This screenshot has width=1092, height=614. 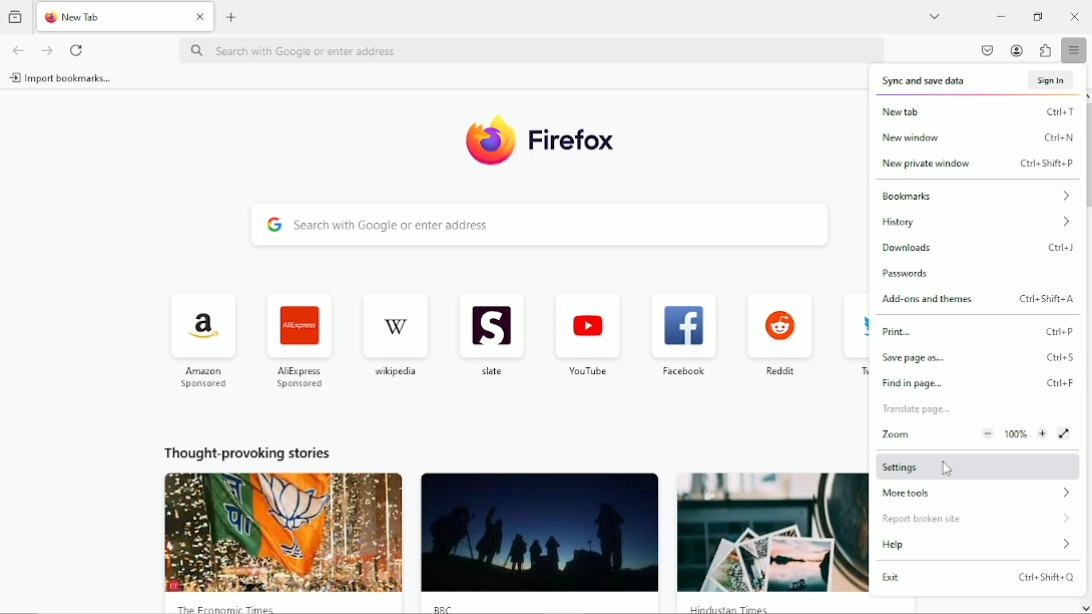 I want to click on translate page, so click(x=917, y=409).